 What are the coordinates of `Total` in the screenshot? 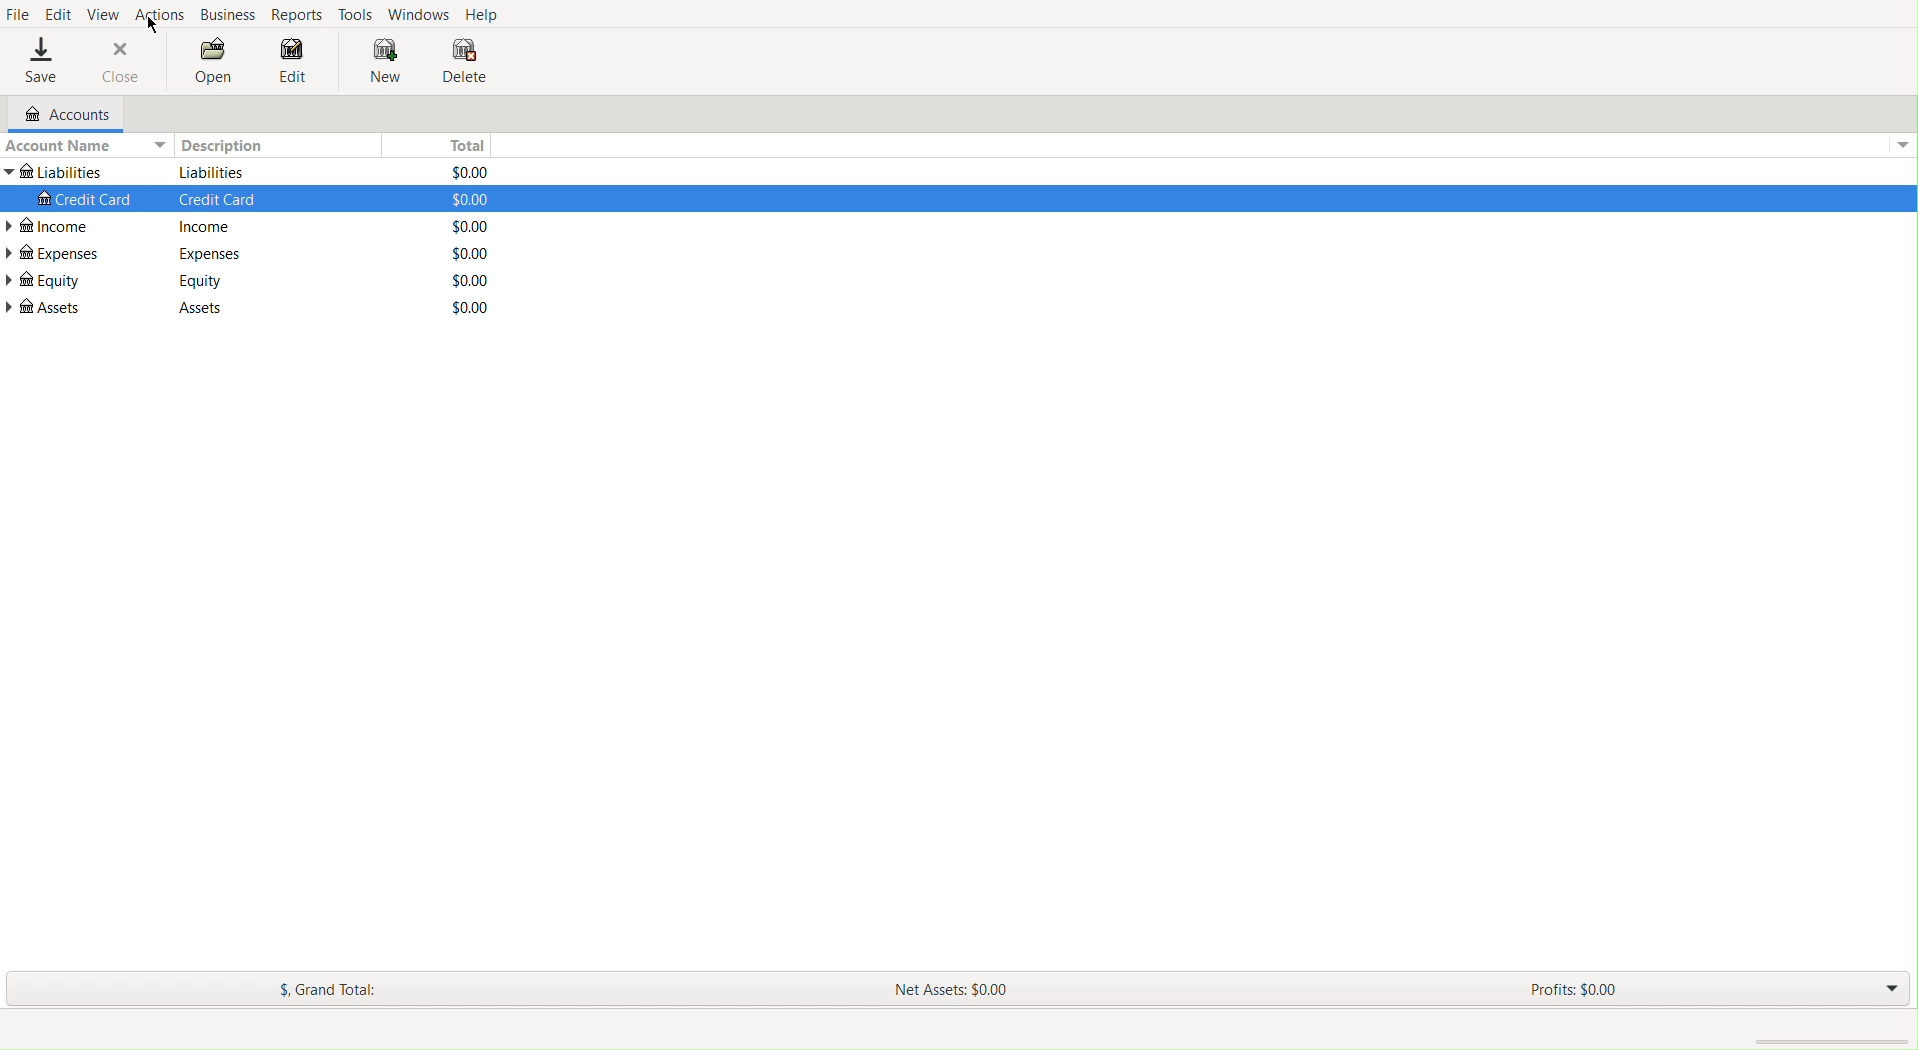 It's located at (470, 279).